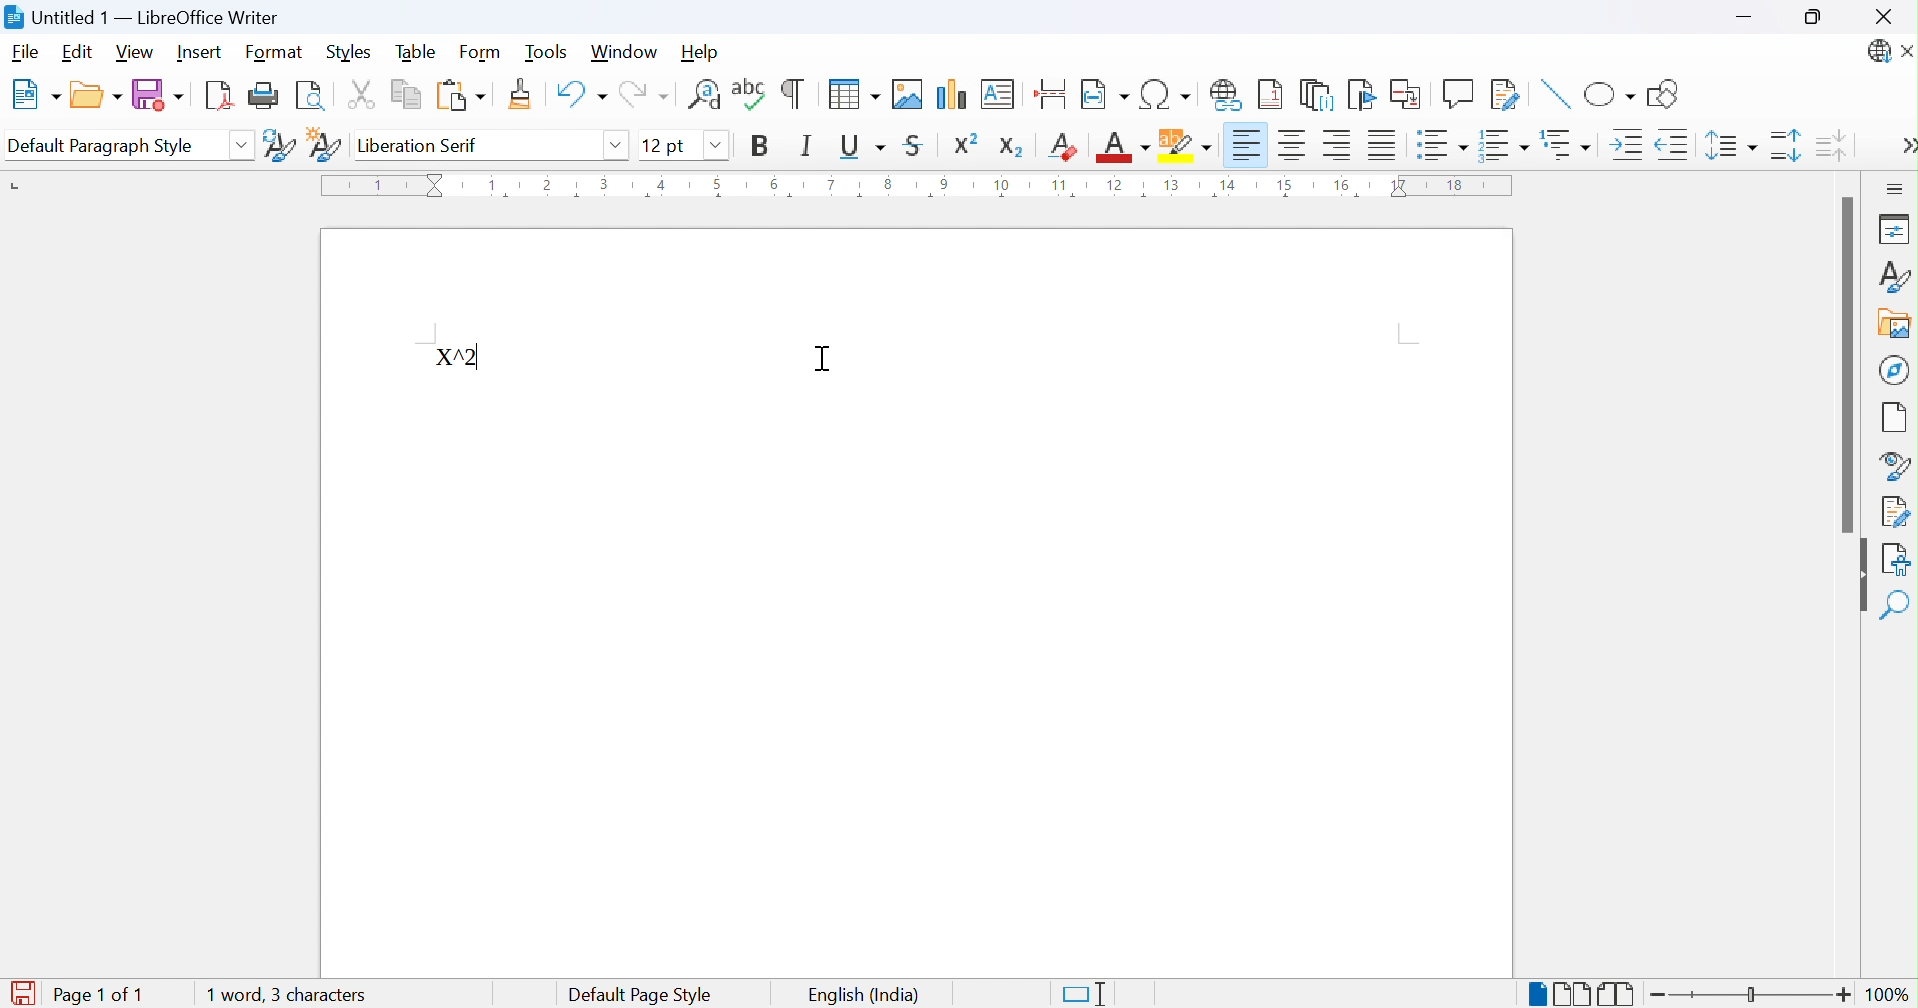  I want to click on Superscript, so click(966, 144).